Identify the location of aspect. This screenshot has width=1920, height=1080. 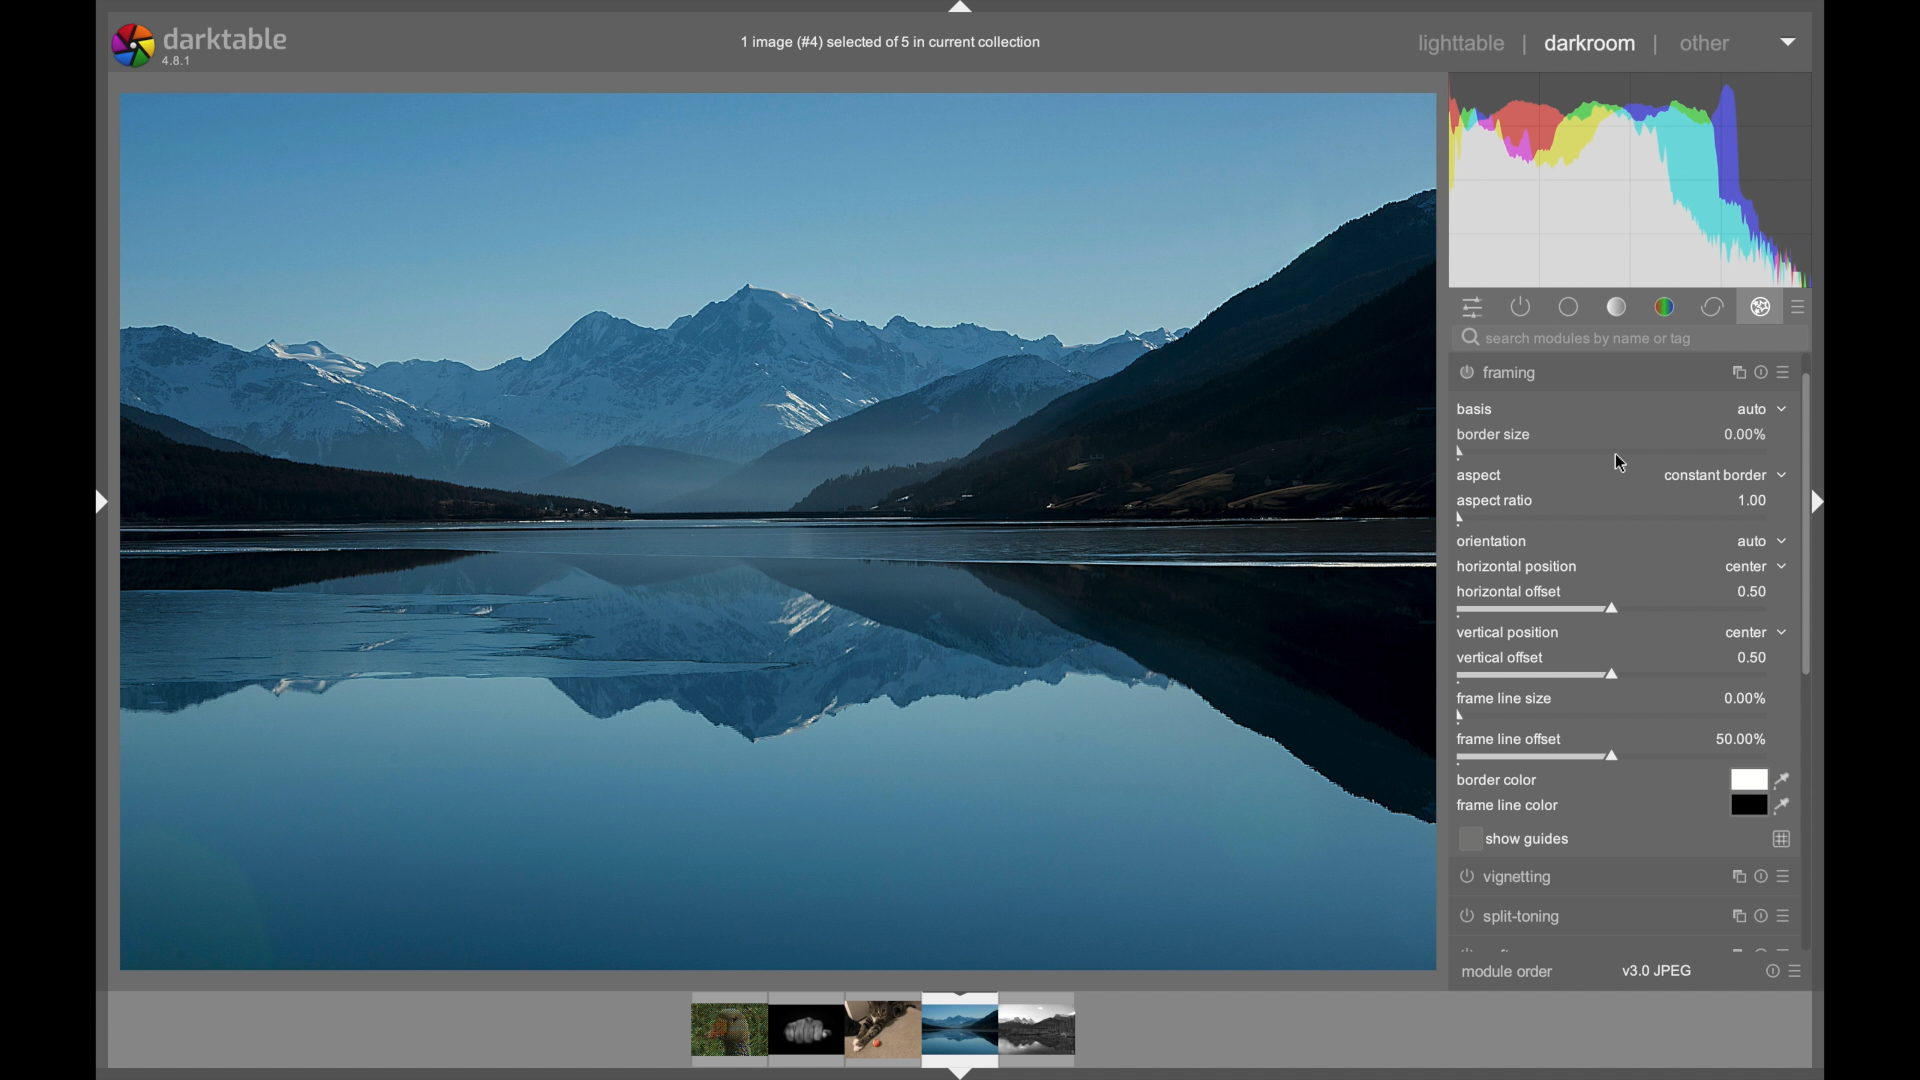
(1480, 476).